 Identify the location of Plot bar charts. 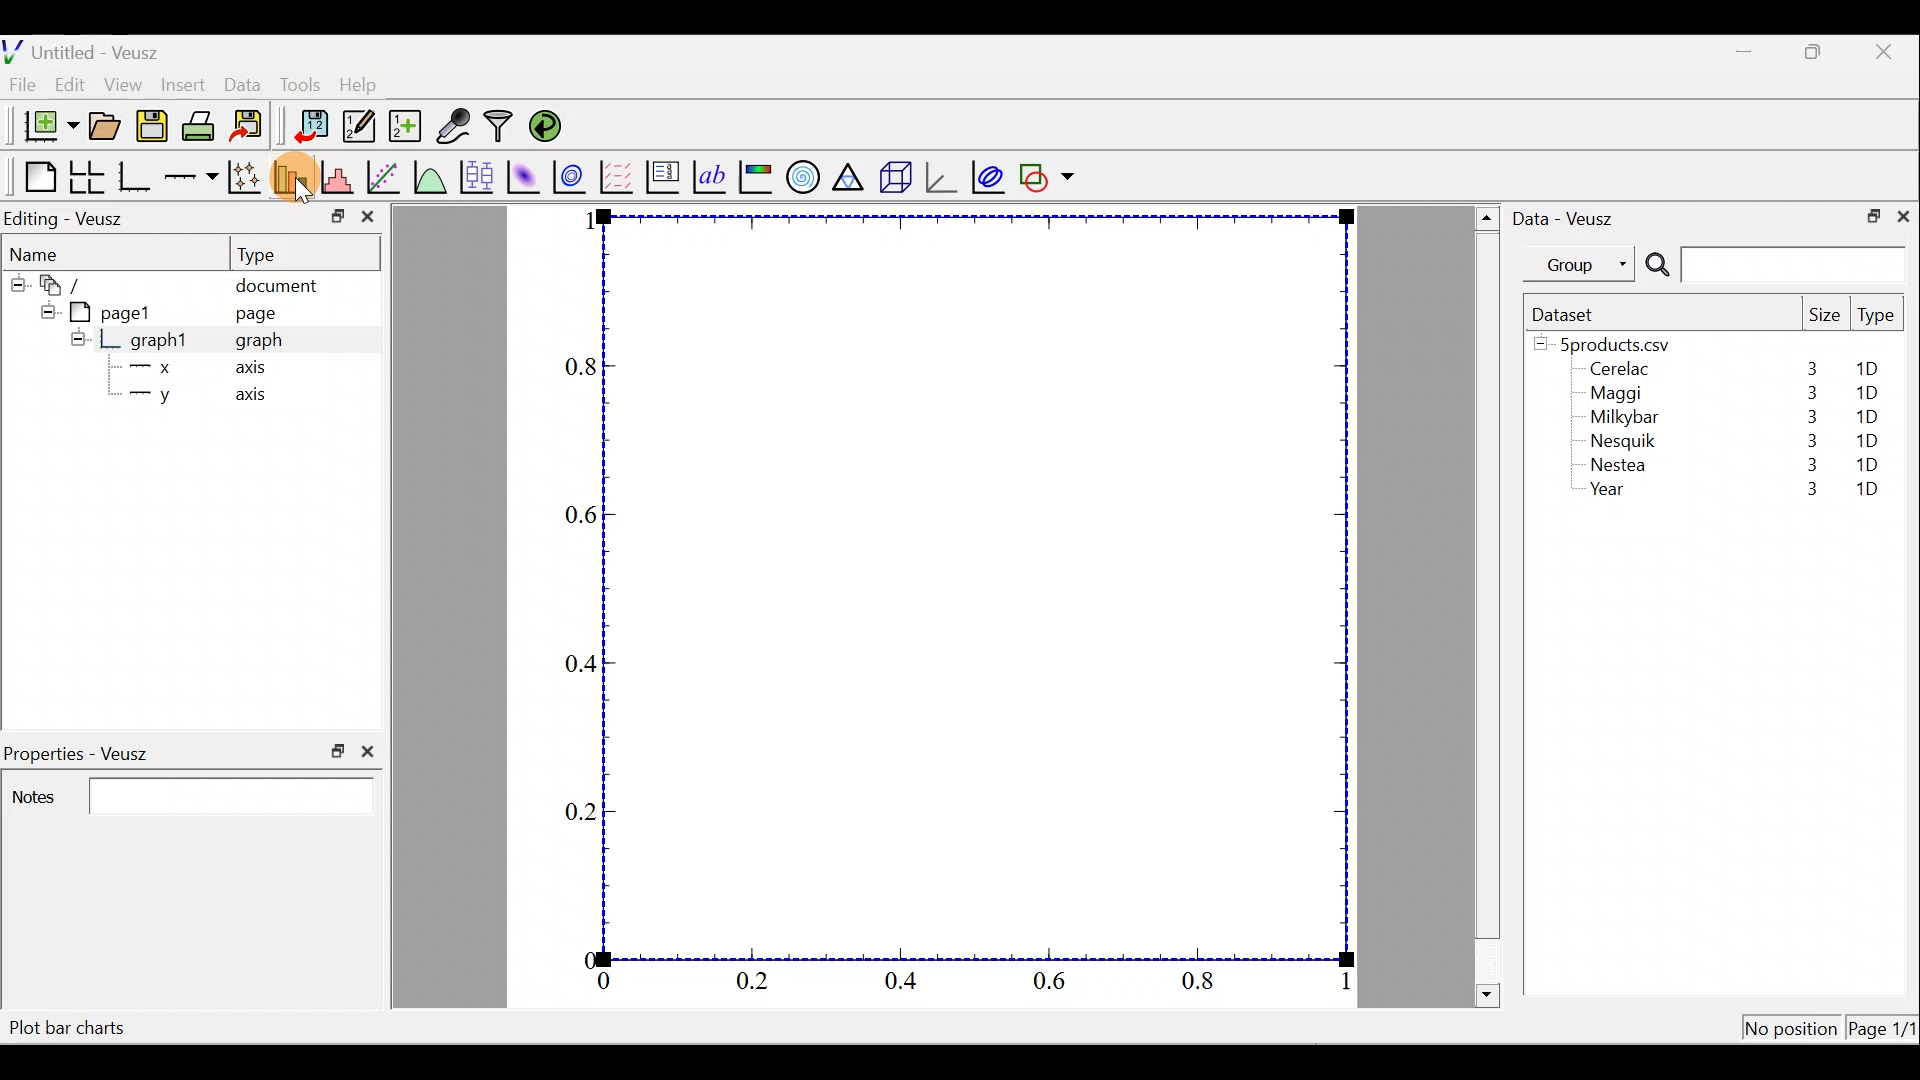
(67, 1028).